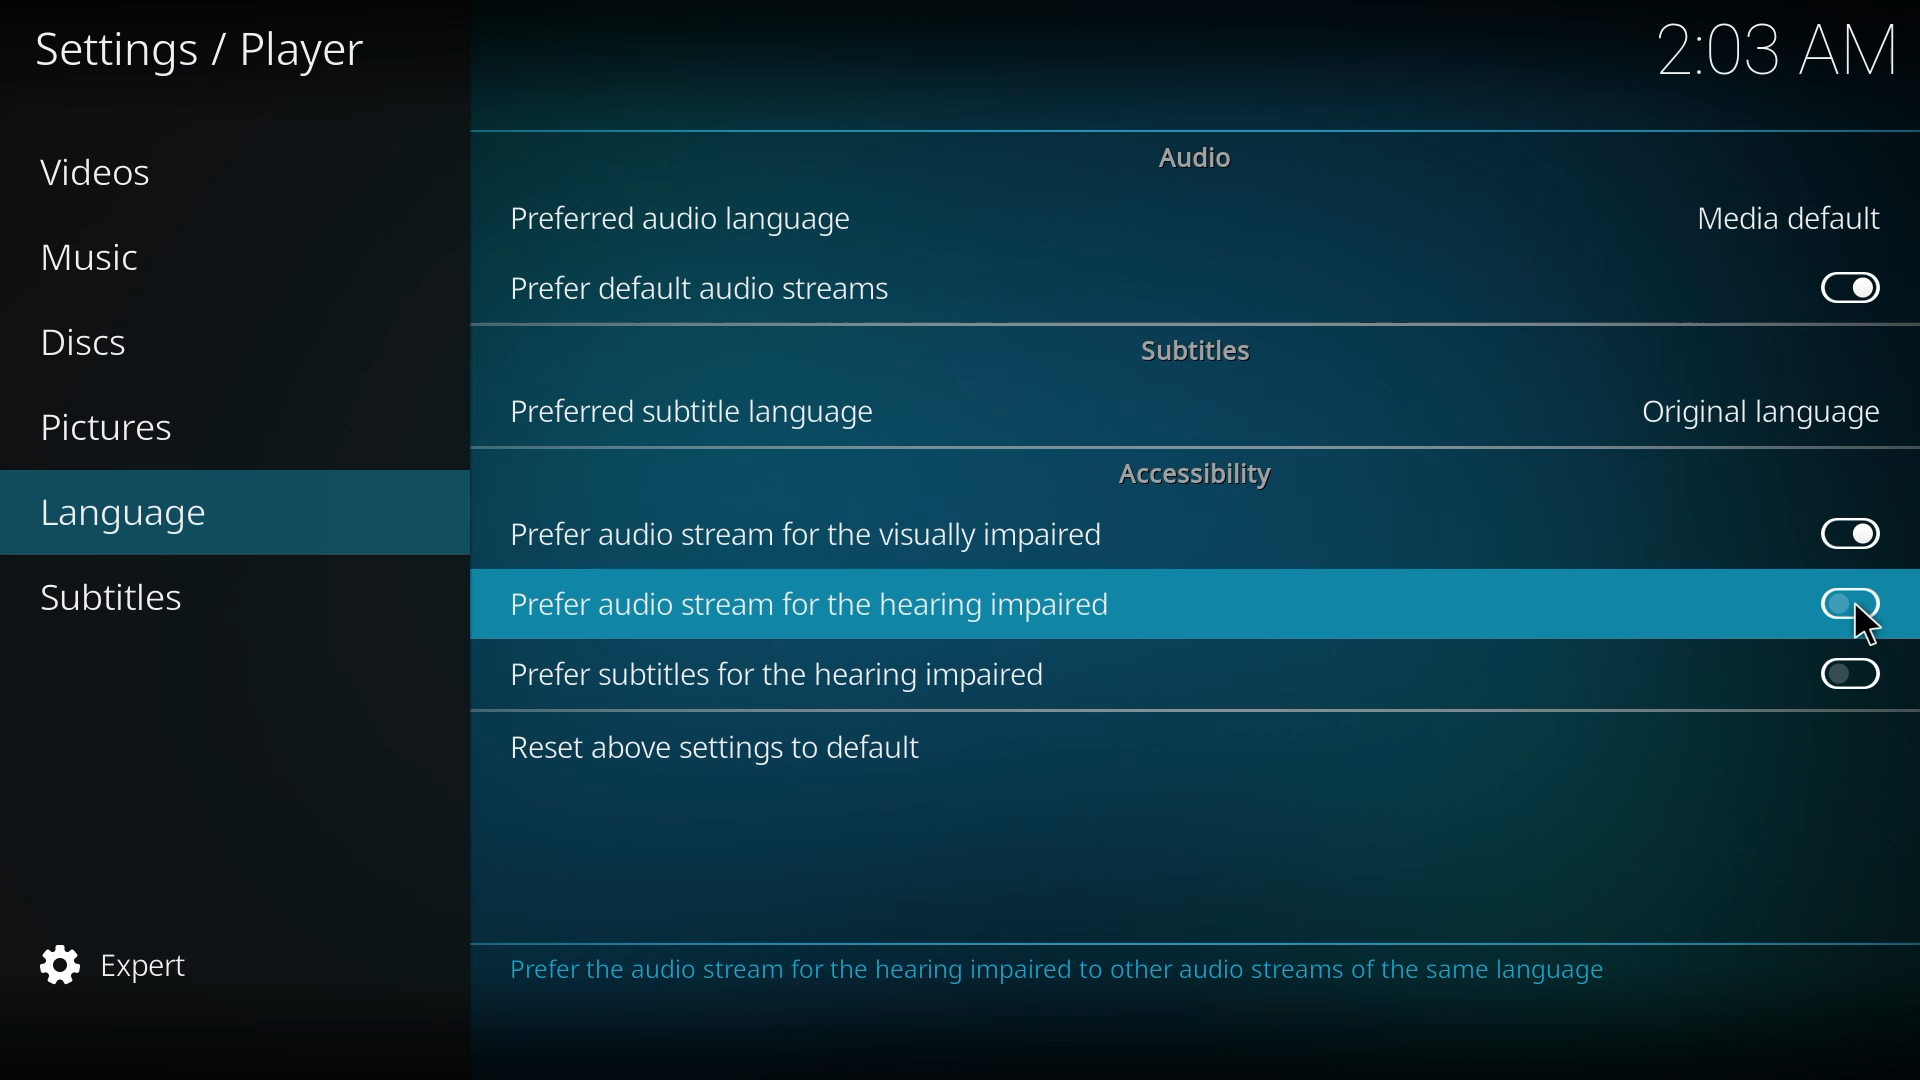 This screenshot has width=1920, height=1080. I want to click on music, so click(94, 259).